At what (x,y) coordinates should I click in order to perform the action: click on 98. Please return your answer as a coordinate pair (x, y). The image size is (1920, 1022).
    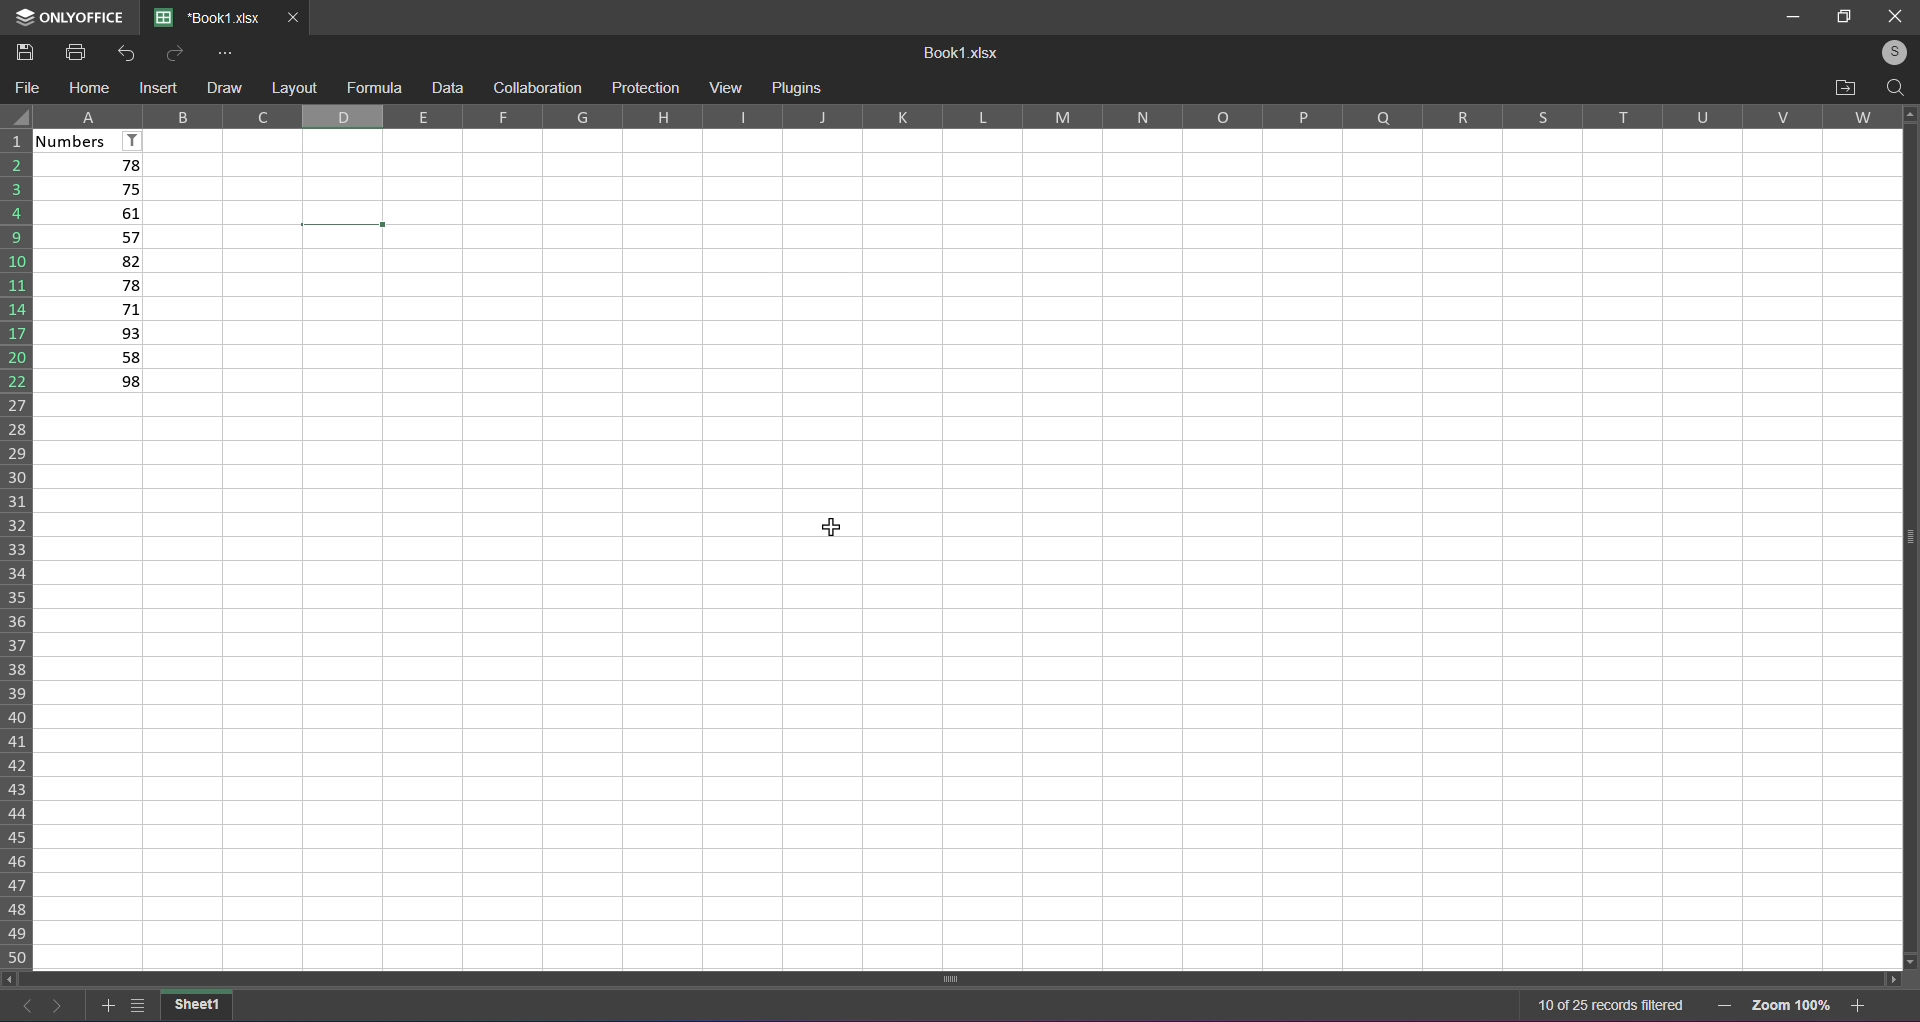
    Looking at the image, I should click on (91, 383).